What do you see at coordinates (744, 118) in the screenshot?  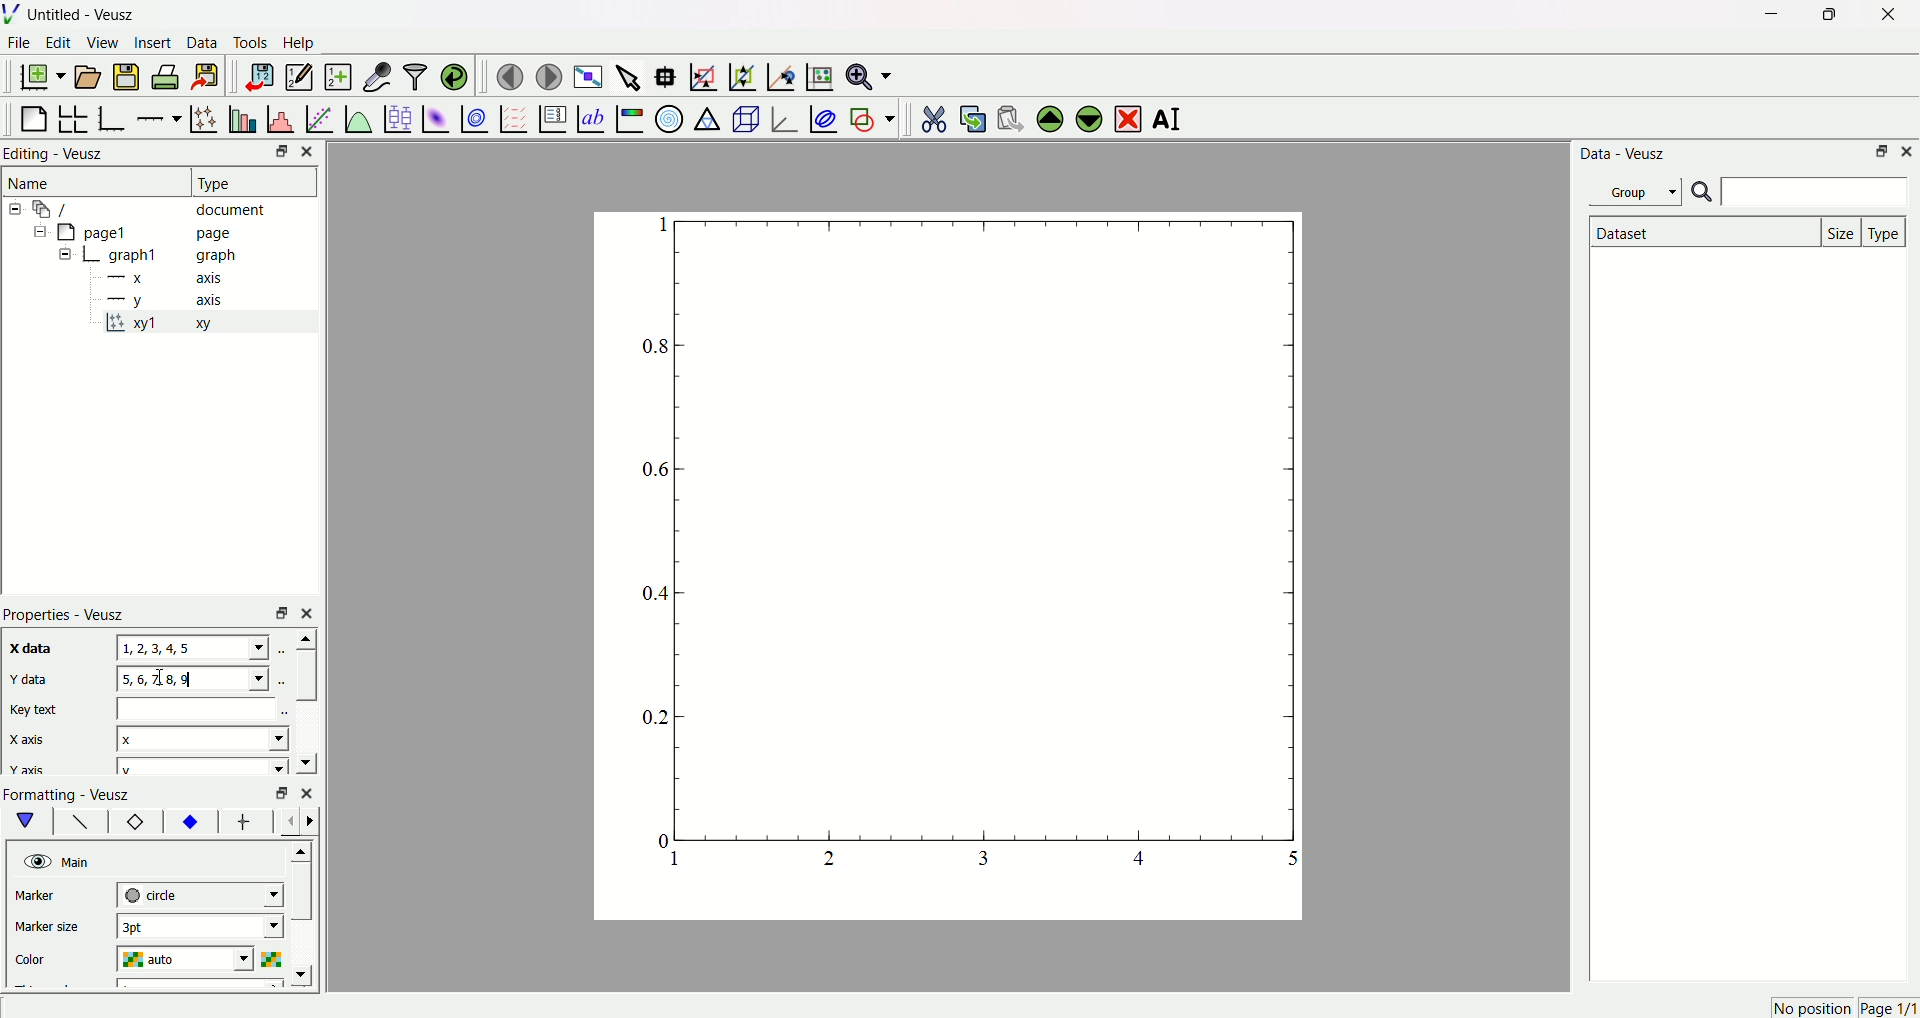 I see `3d scenes` at bounding box center [744, 118].